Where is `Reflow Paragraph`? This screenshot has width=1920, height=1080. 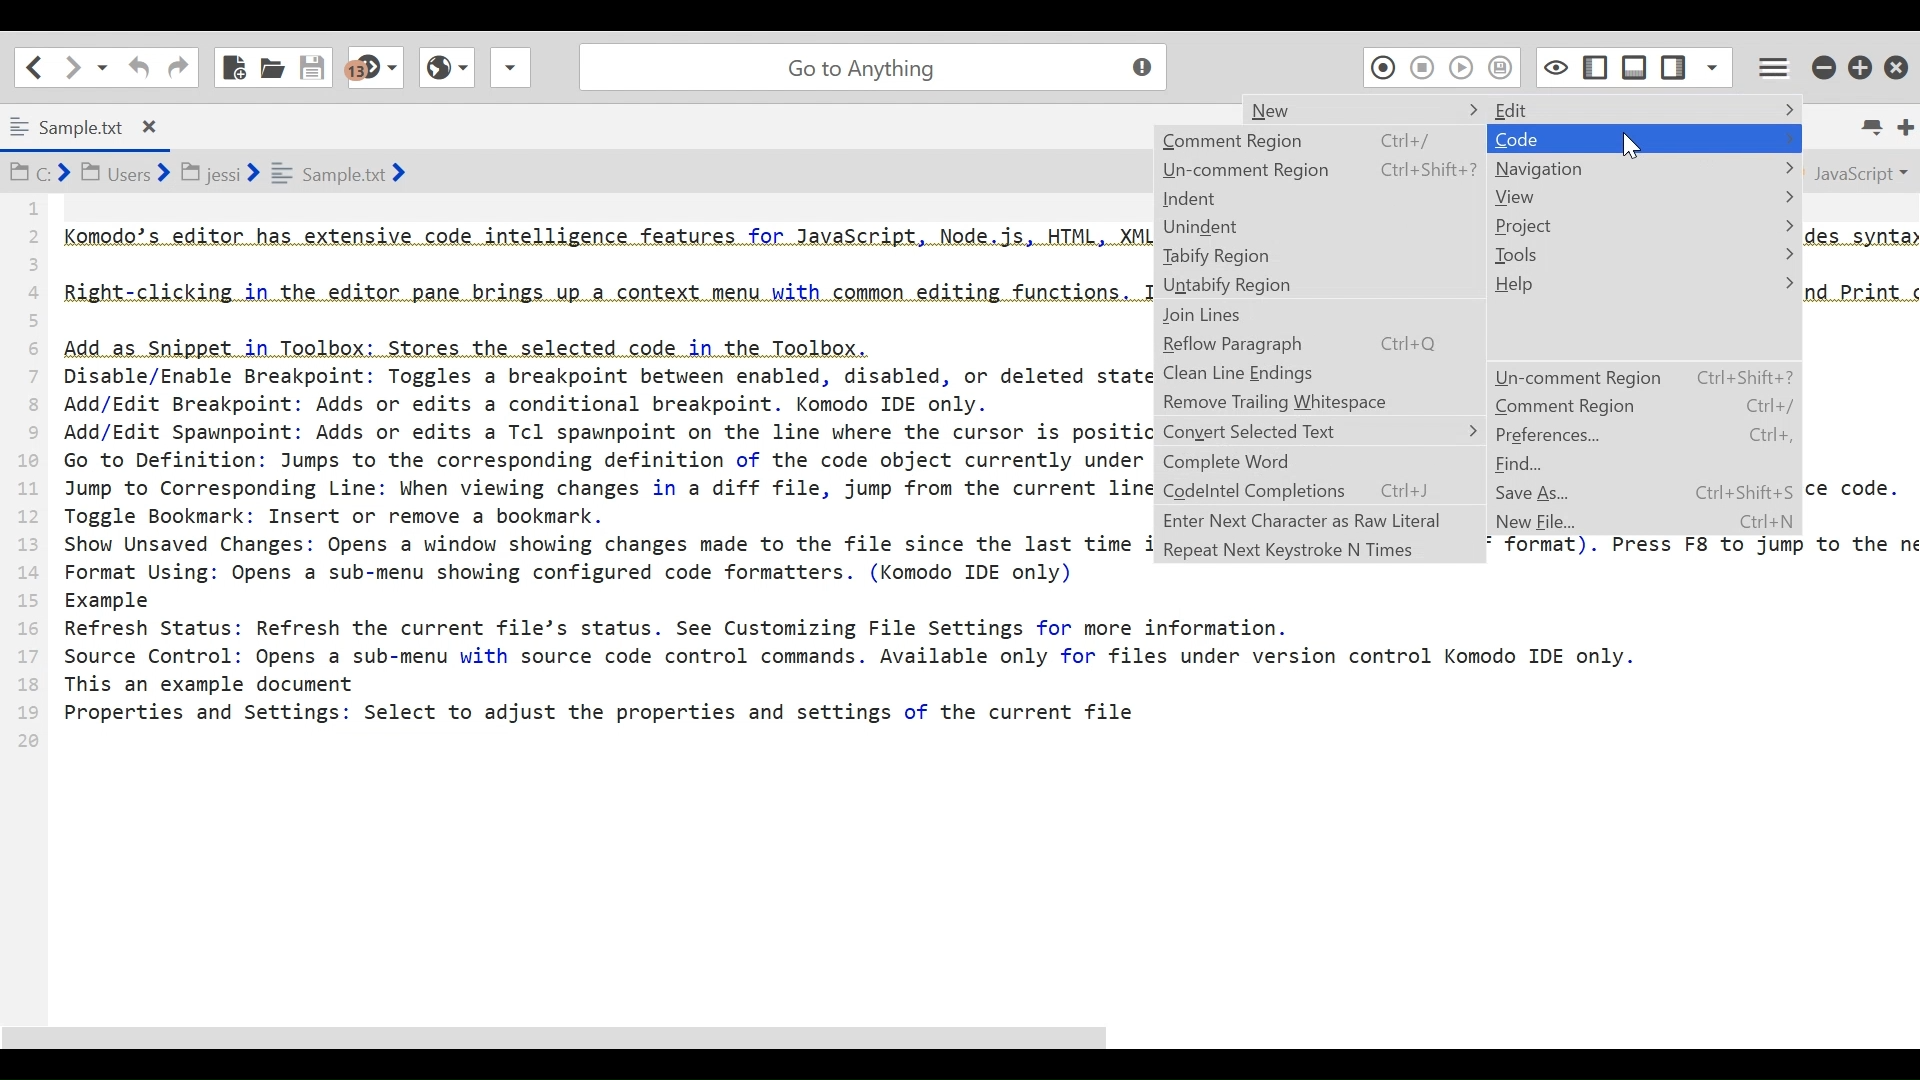
Reflow Paragraph is located at coordinates (1318, 345).